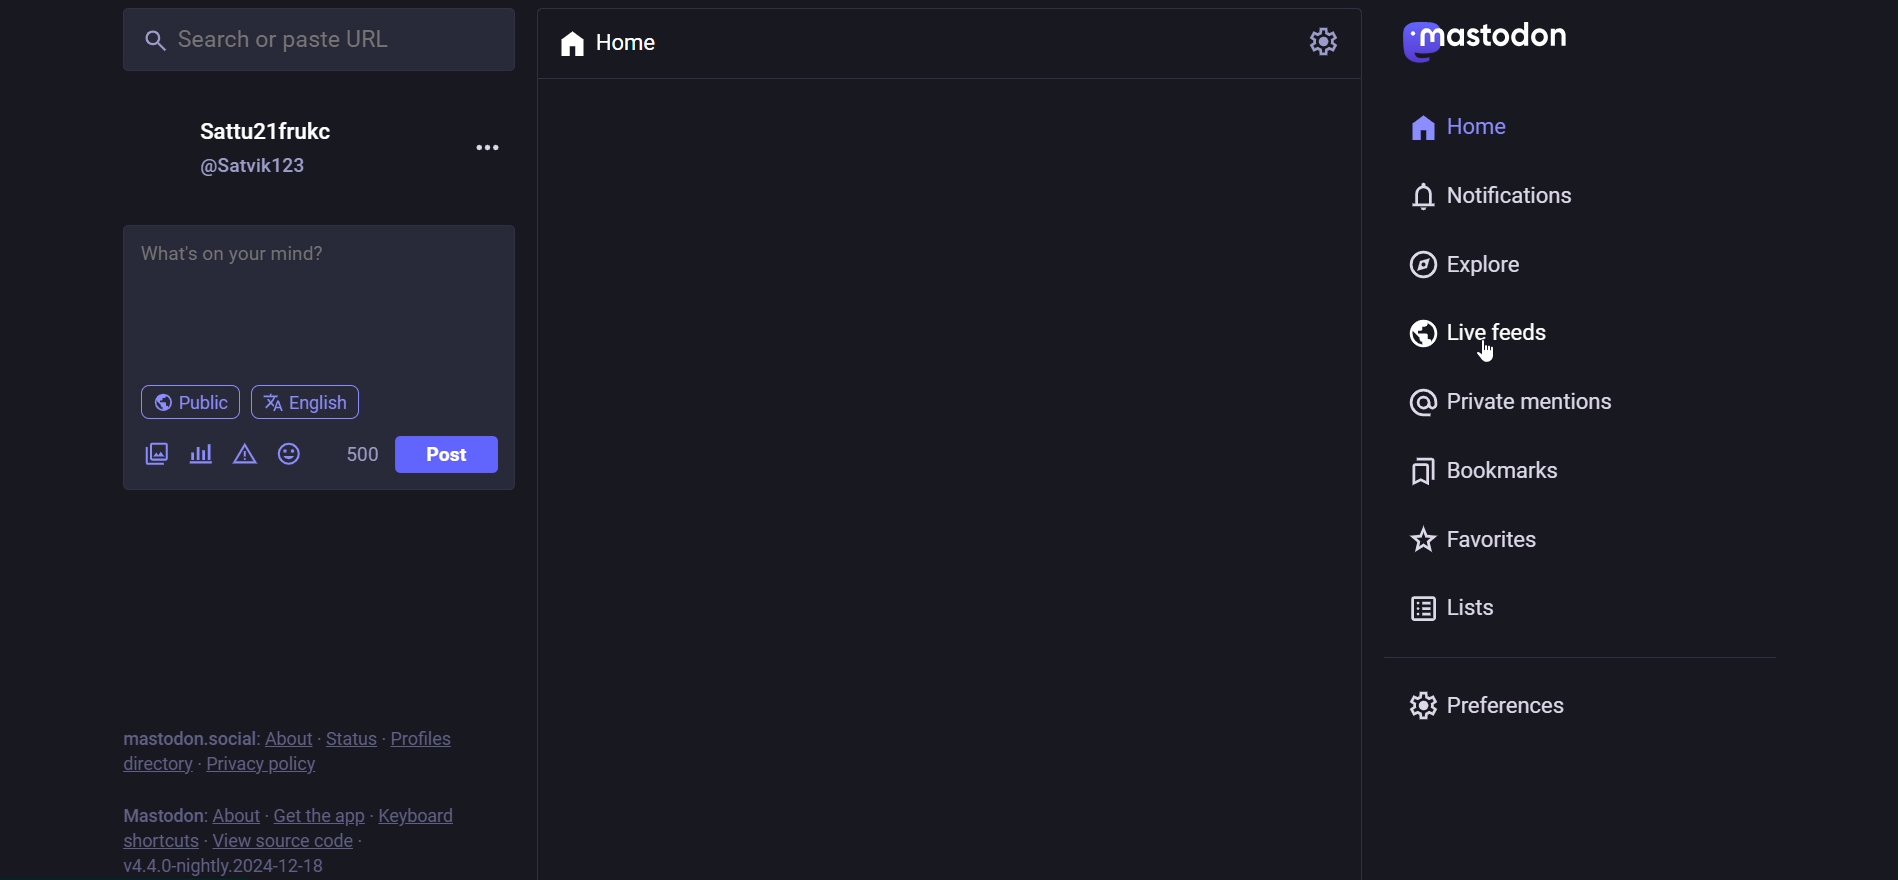 The width and height of the screenshot is (1898, 880). What do you see at coordinates (289, 740) in the screenshot?
I see `about` at bounding box center [289, 740].